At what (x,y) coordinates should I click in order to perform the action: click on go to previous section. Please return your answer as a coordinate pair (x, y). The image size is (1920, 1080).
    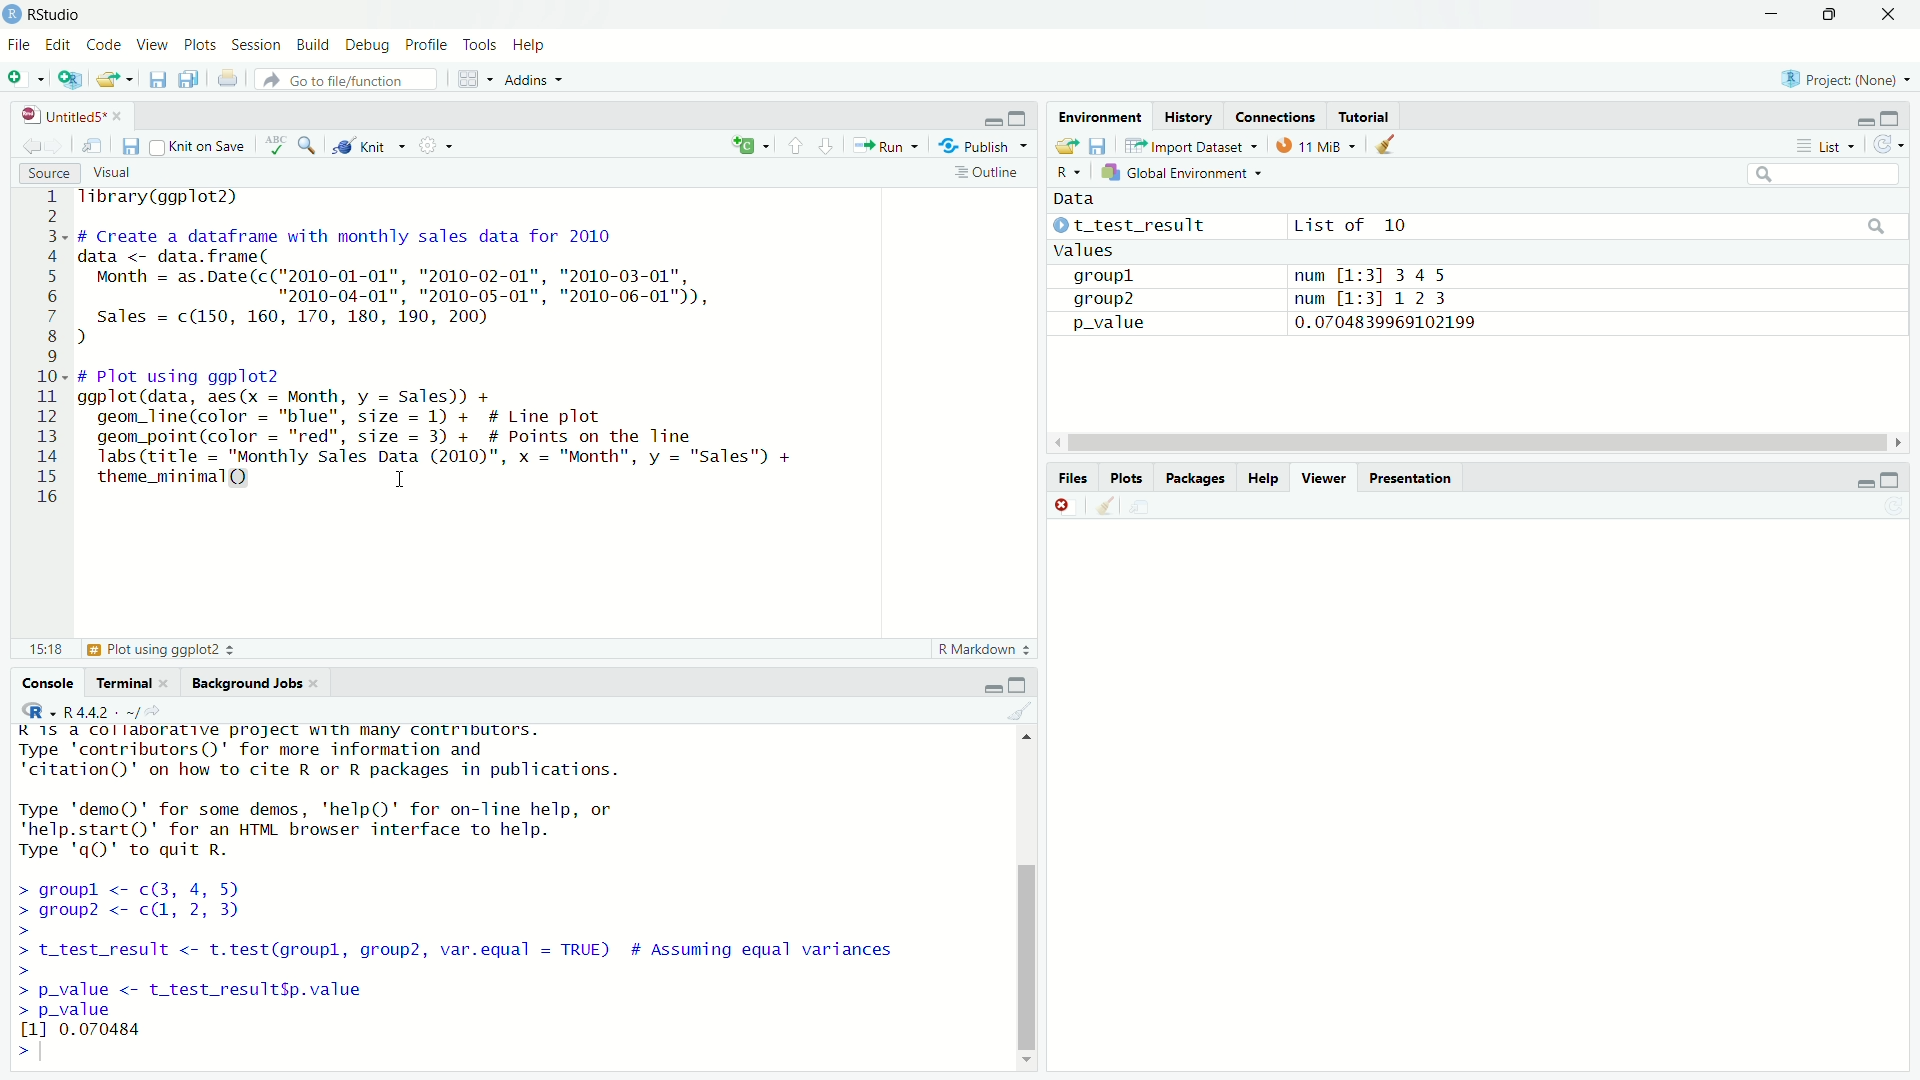
    Looking at the image, I should click on (796, 147).